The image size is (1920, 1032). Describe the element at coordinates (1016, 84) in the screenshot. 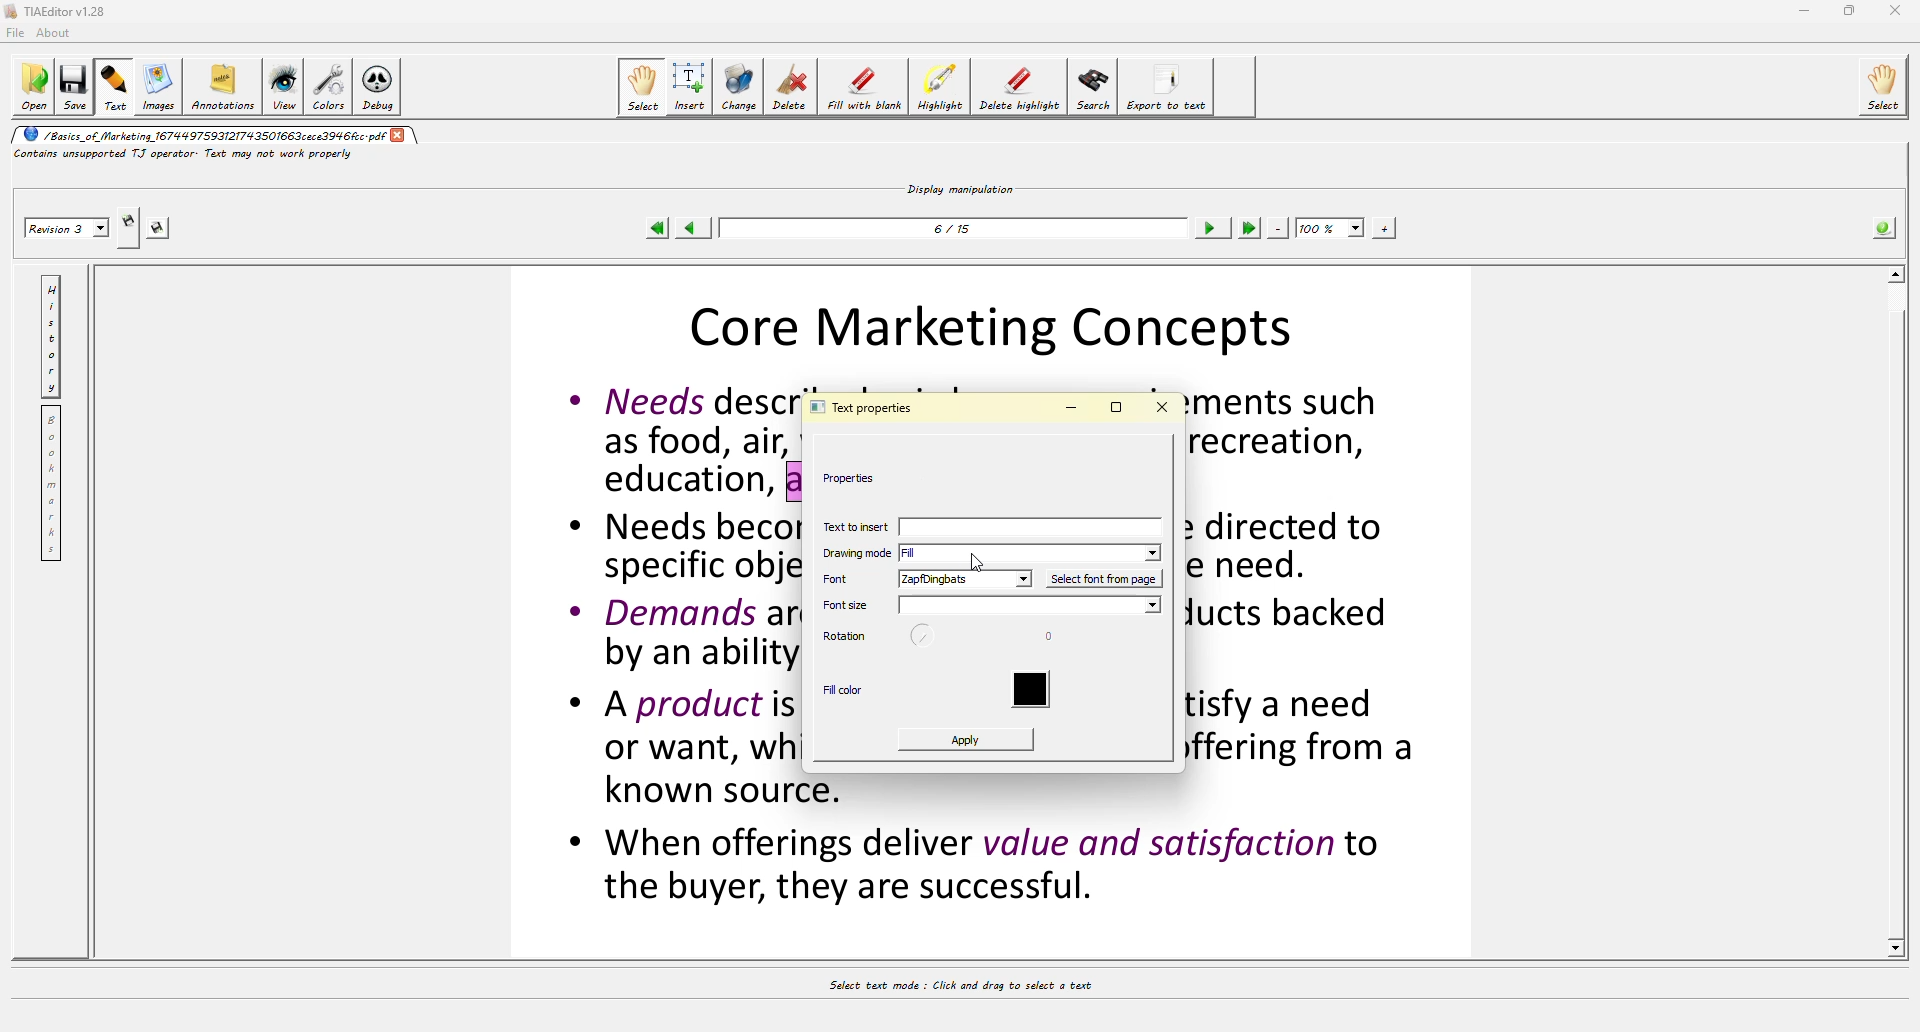

I see `delete highlight` at that location.